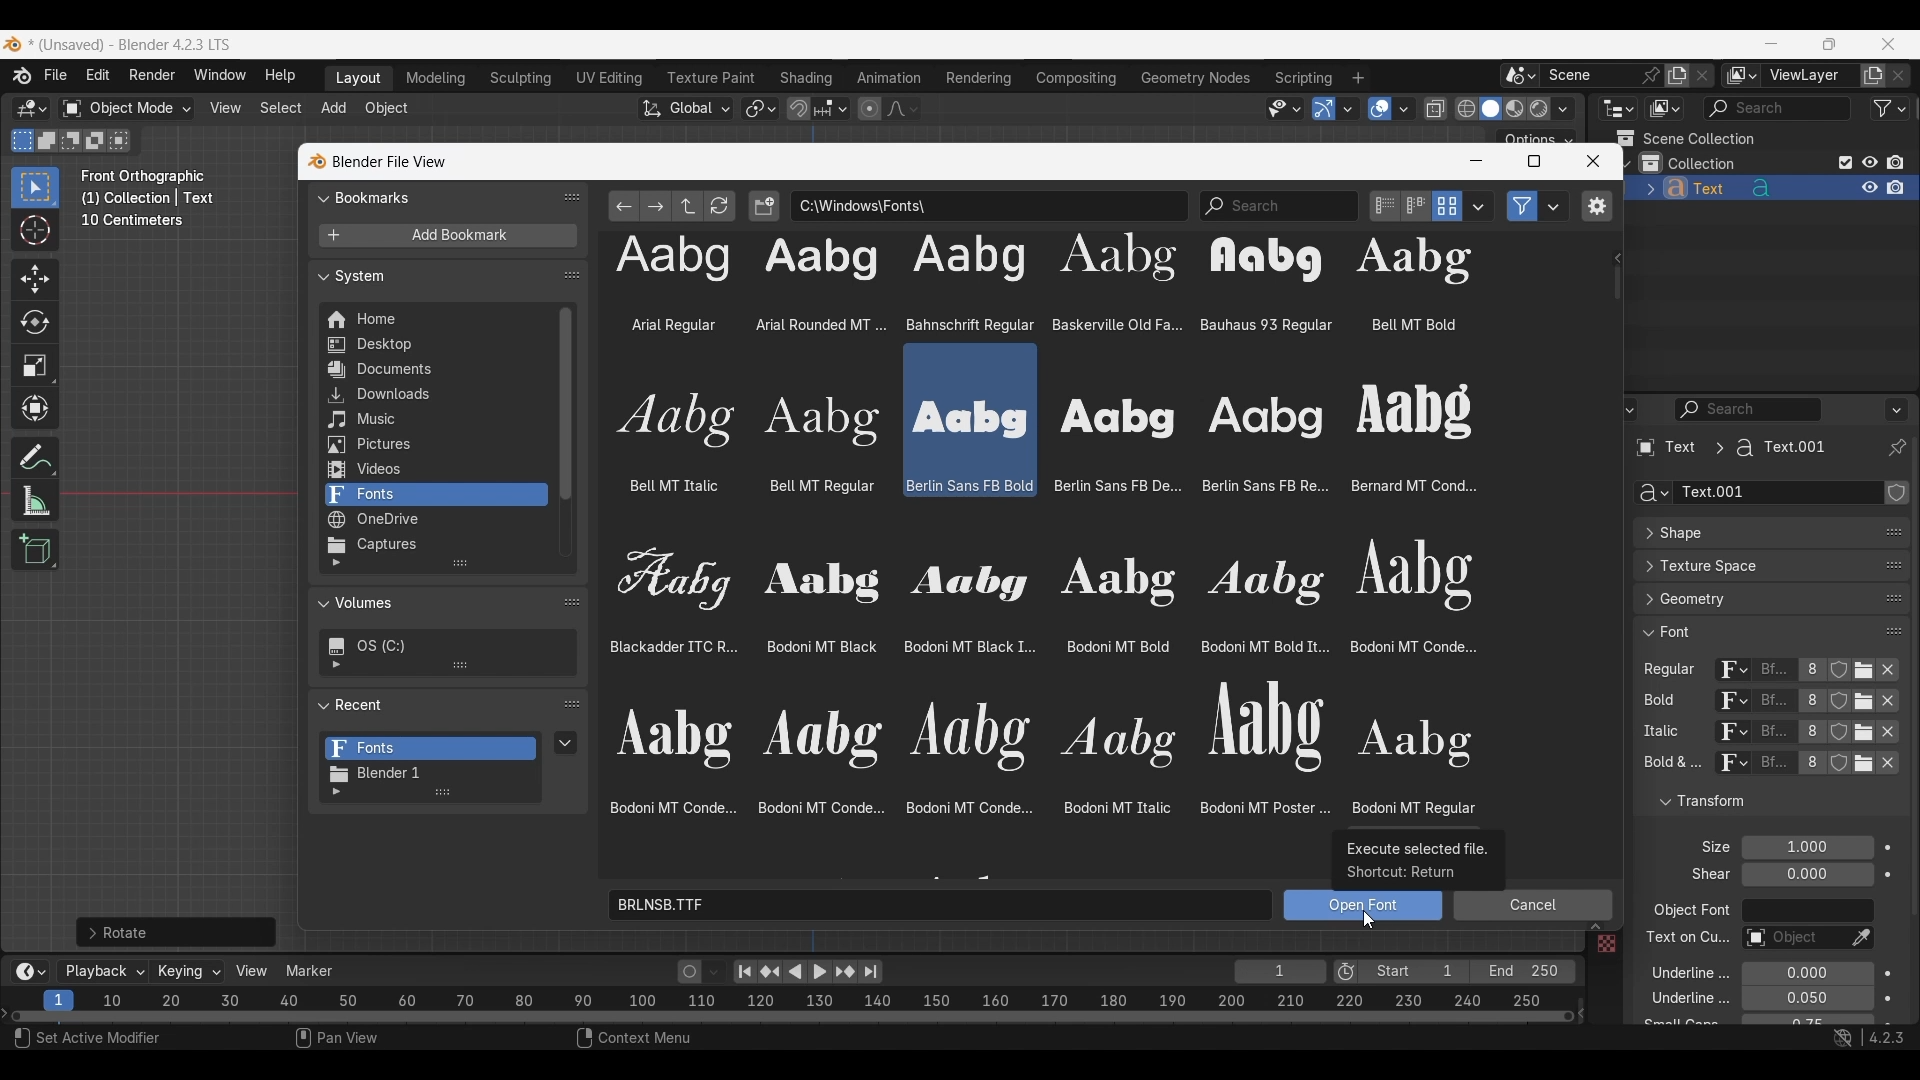 This screenshot has width=1920, height=1080. What do you see at coordinates (428, 774) in the screenshot?
I see `Blender 1 folder` at bounding box center [428, 774].